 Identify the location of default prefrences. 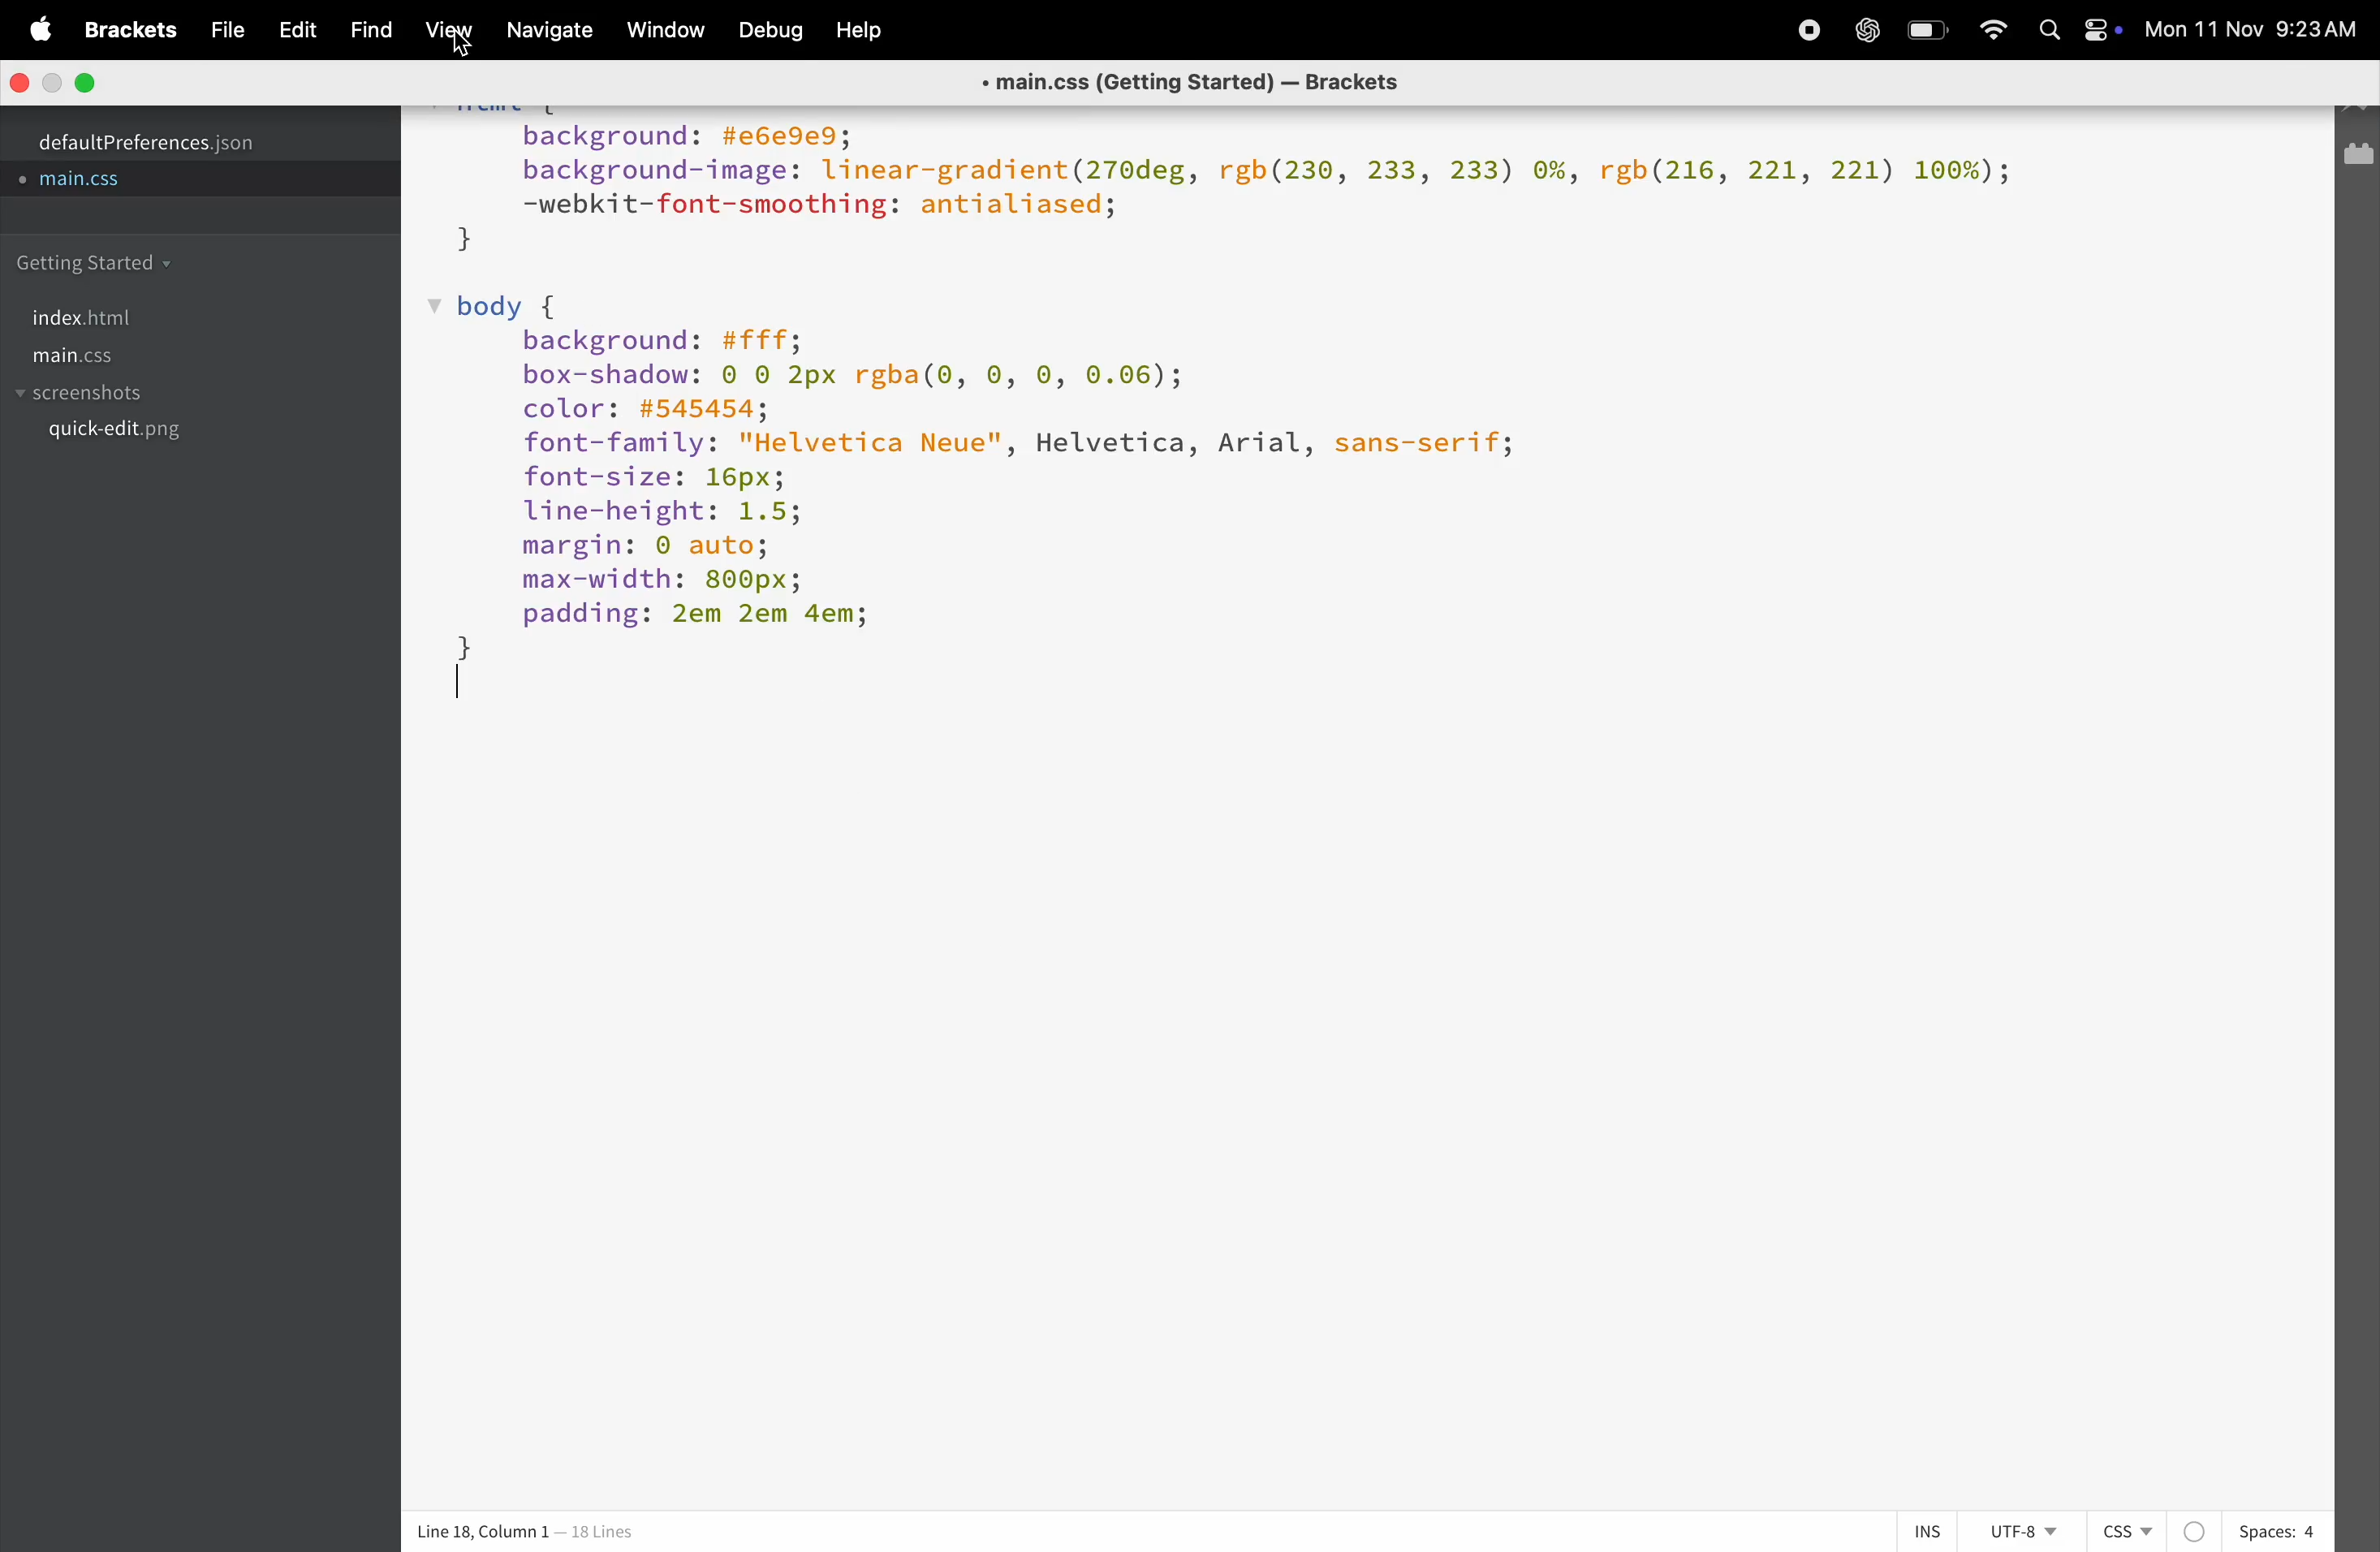
(160, 139).